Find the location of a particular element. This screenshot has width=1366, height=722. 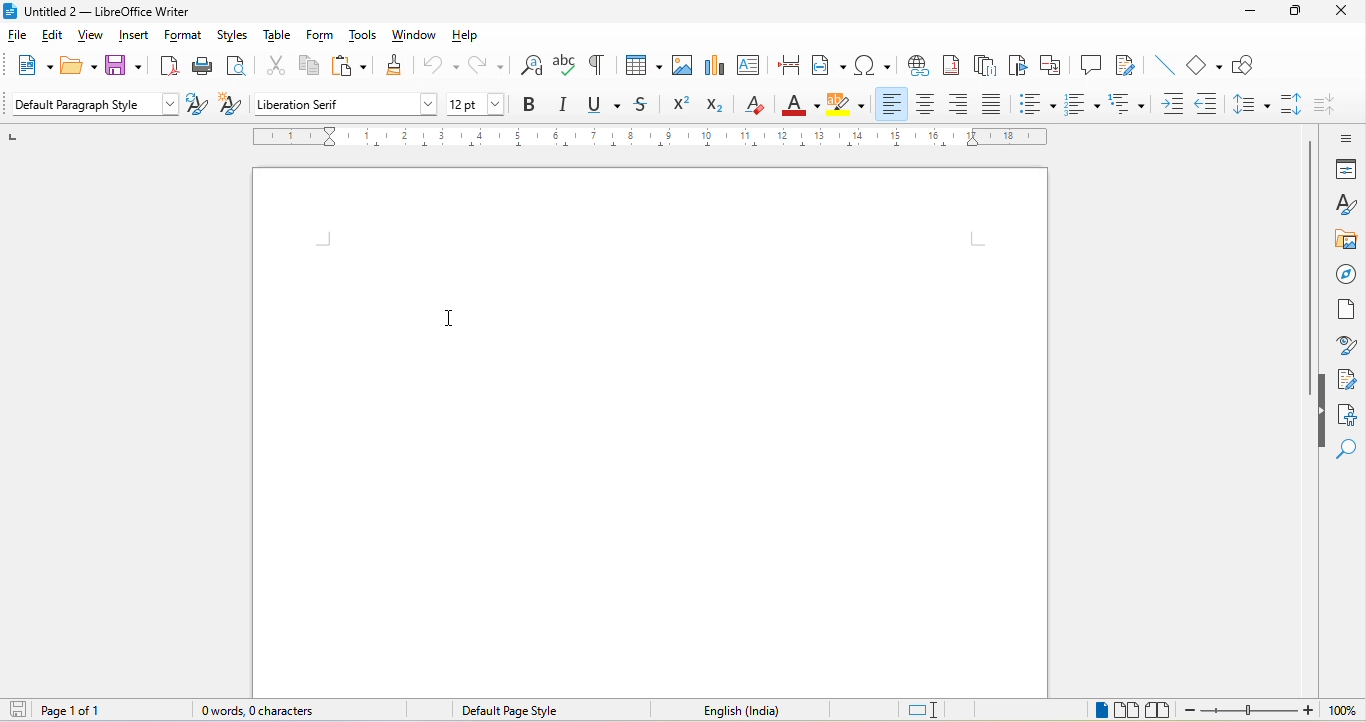

ordered list is located at coordinates (1081, 106).